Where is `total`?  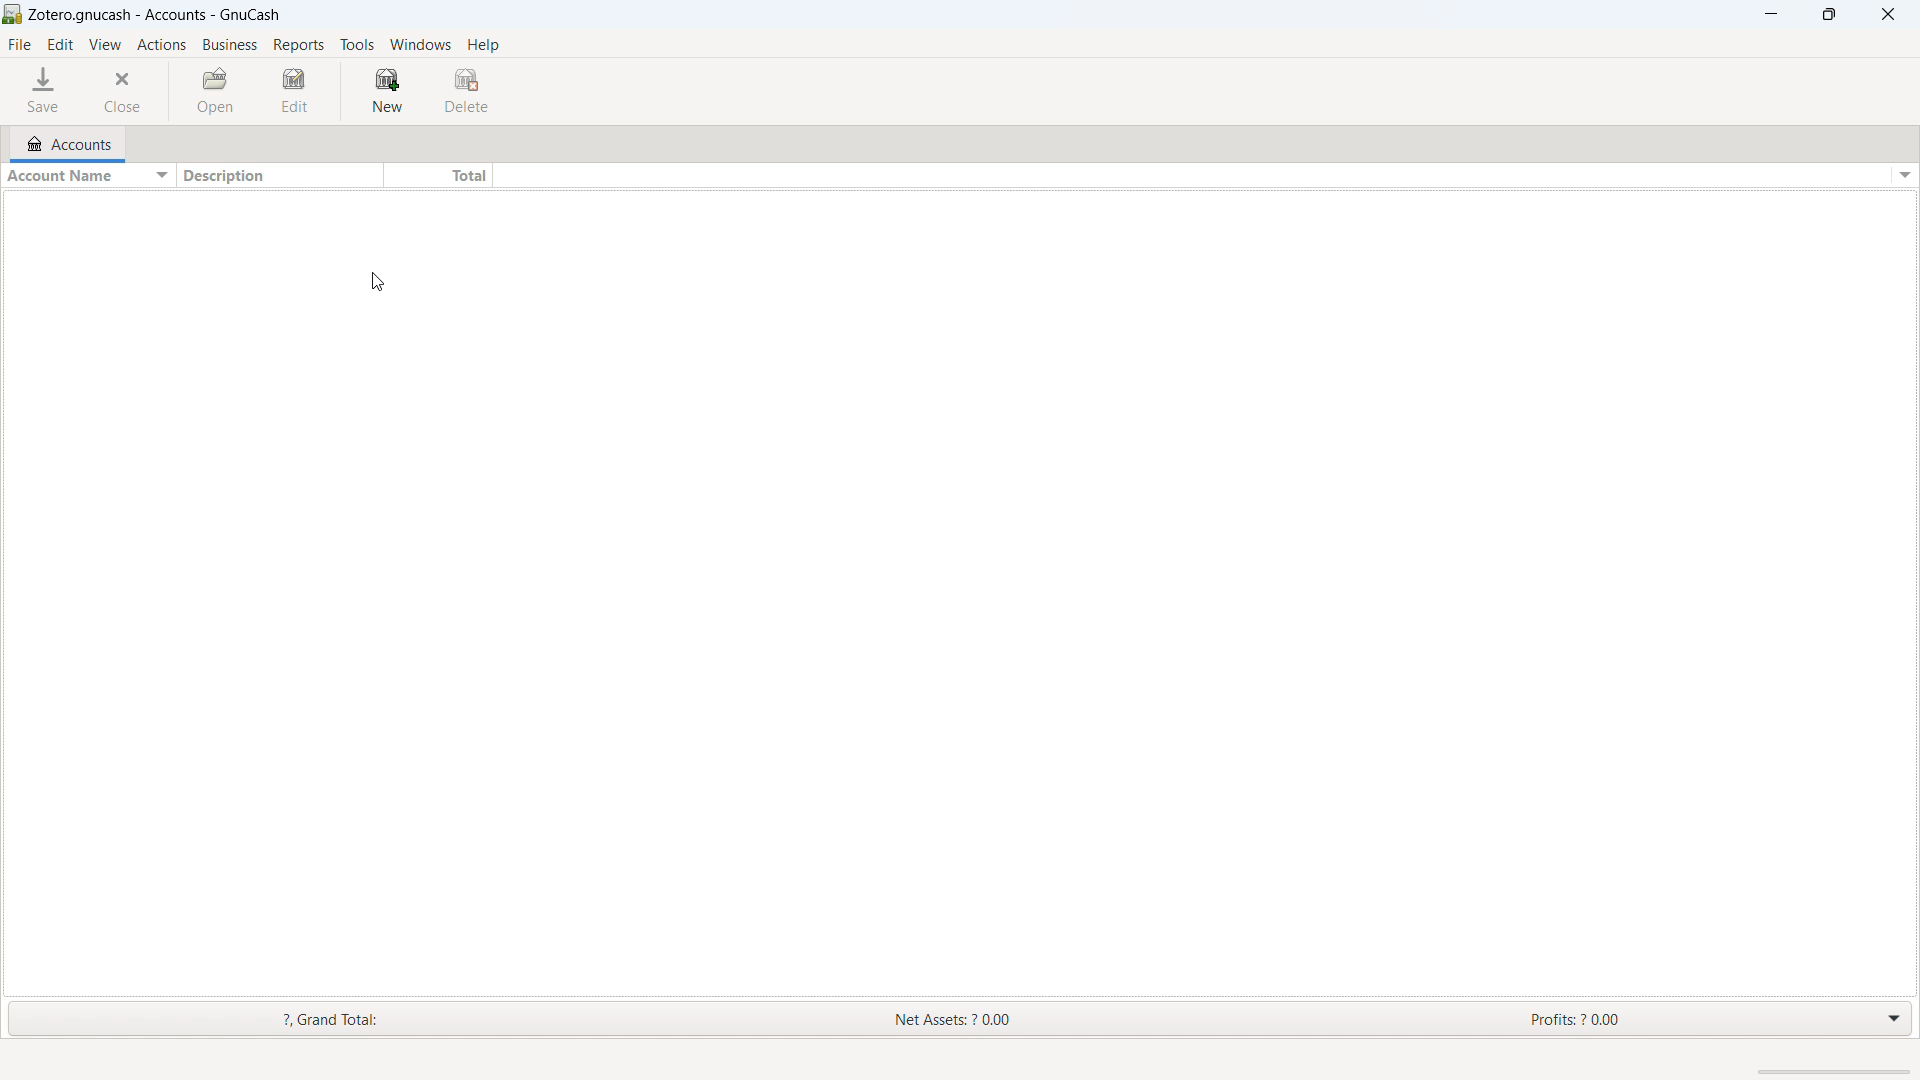 total is located at coordinates (437, 176).